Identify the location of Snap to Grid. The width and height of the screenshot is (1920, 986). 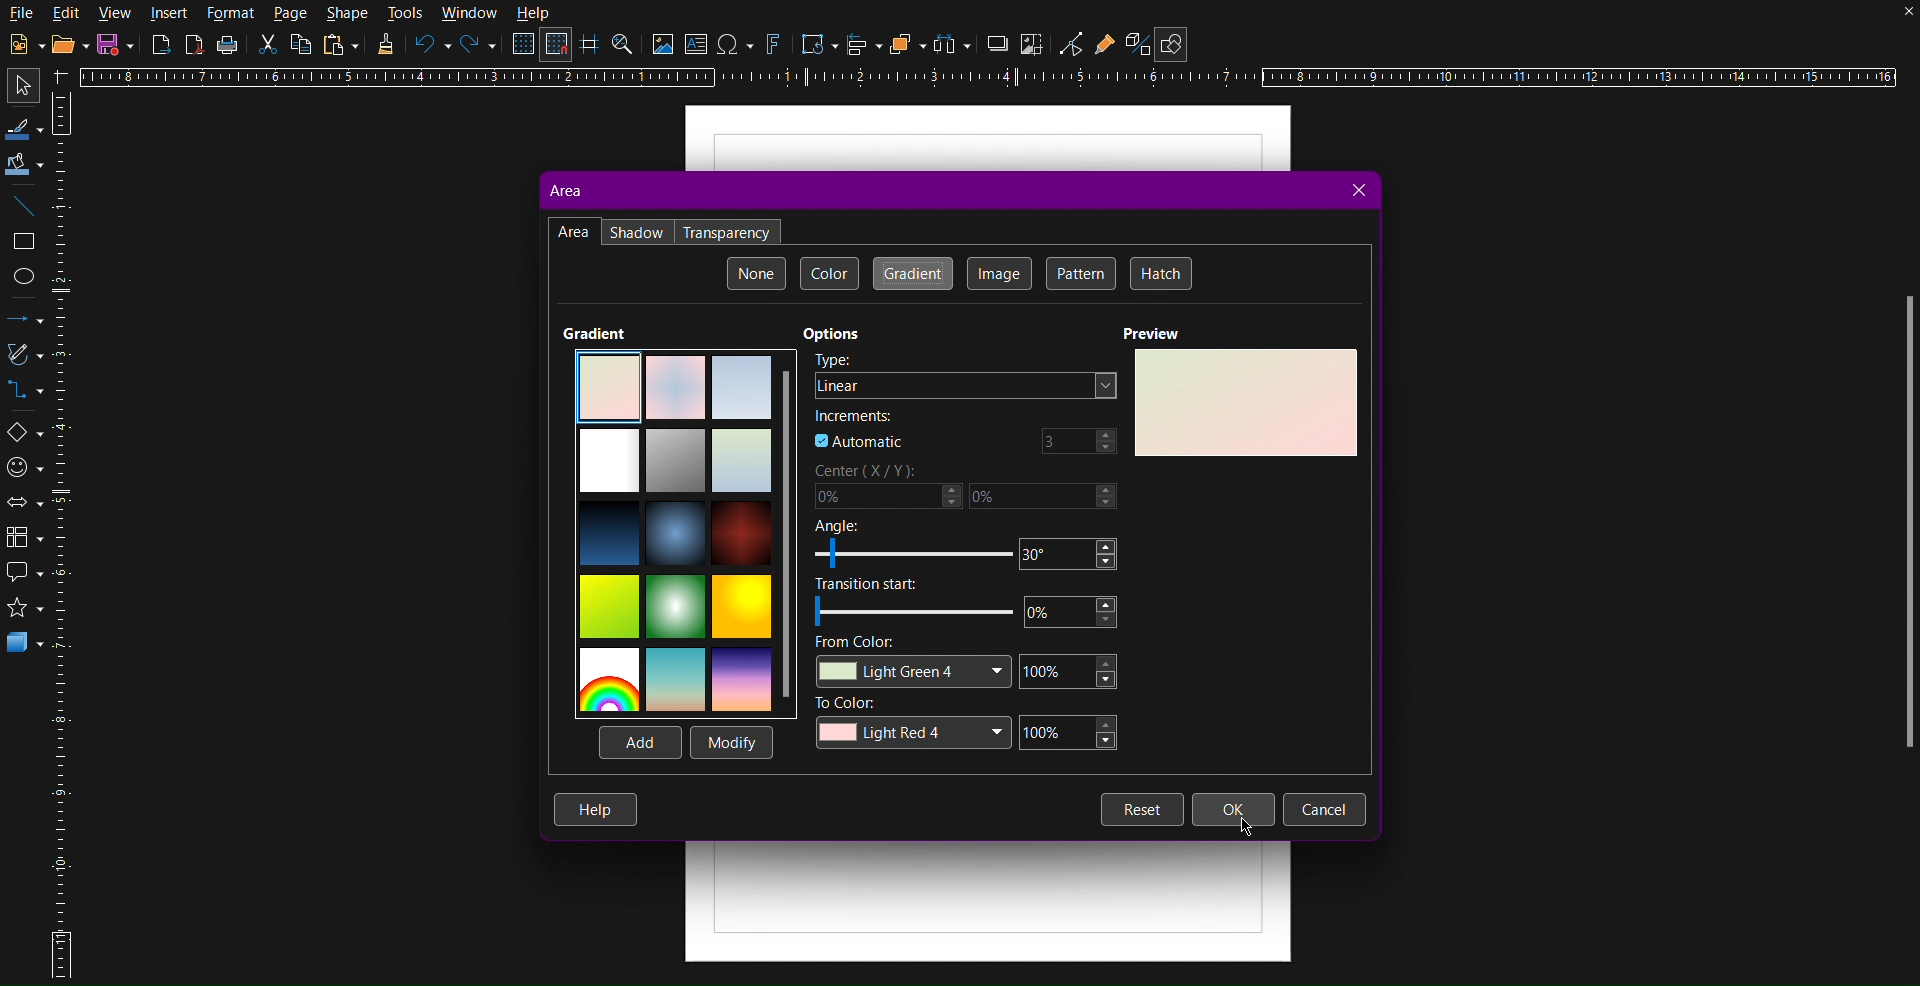
(560, 46).